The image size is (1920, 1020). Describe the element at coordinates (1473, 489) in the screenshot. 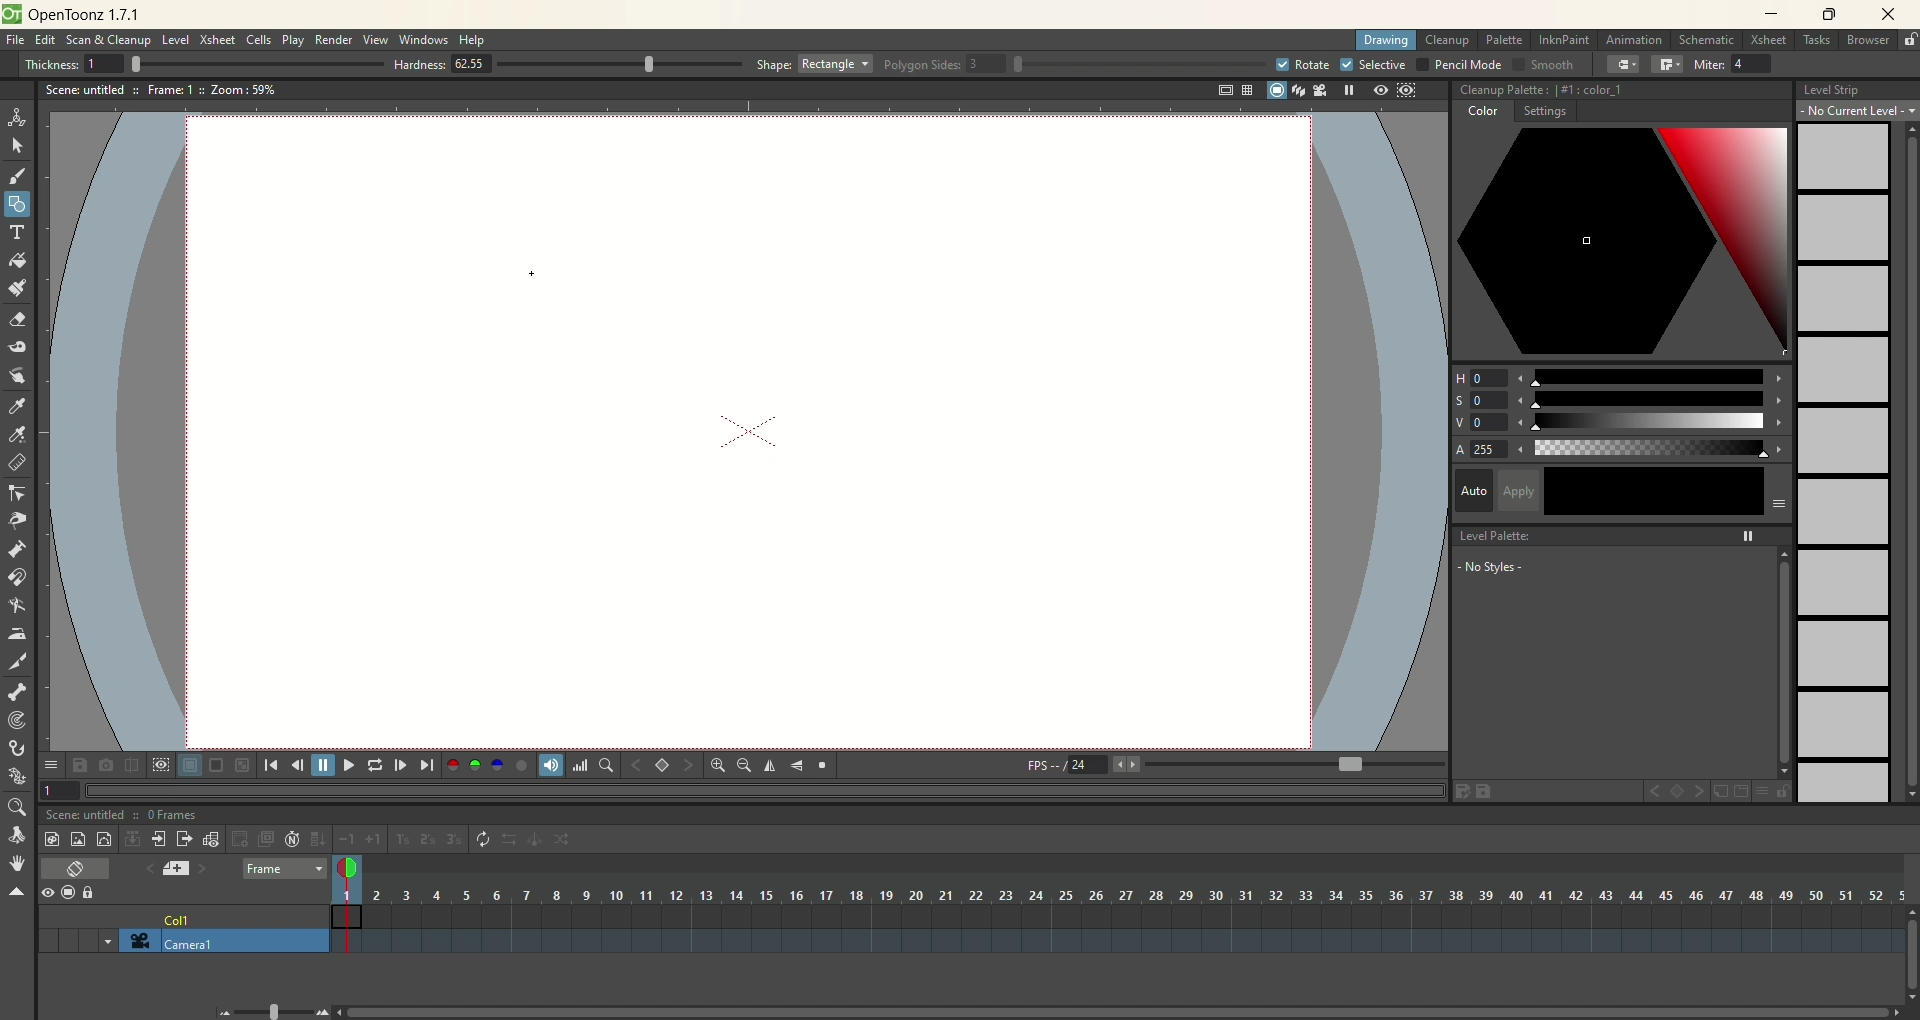

I see `auto` at that location.